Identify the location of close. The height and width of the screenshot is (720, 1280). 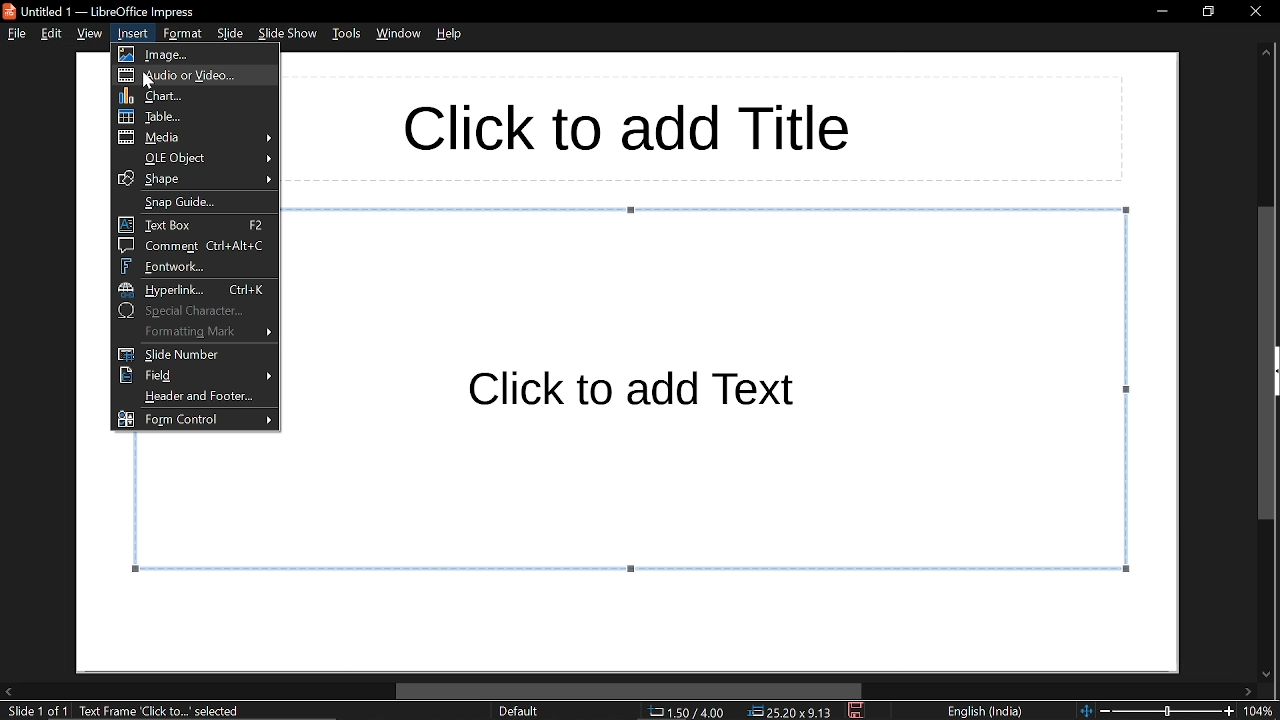
(1251, 14).